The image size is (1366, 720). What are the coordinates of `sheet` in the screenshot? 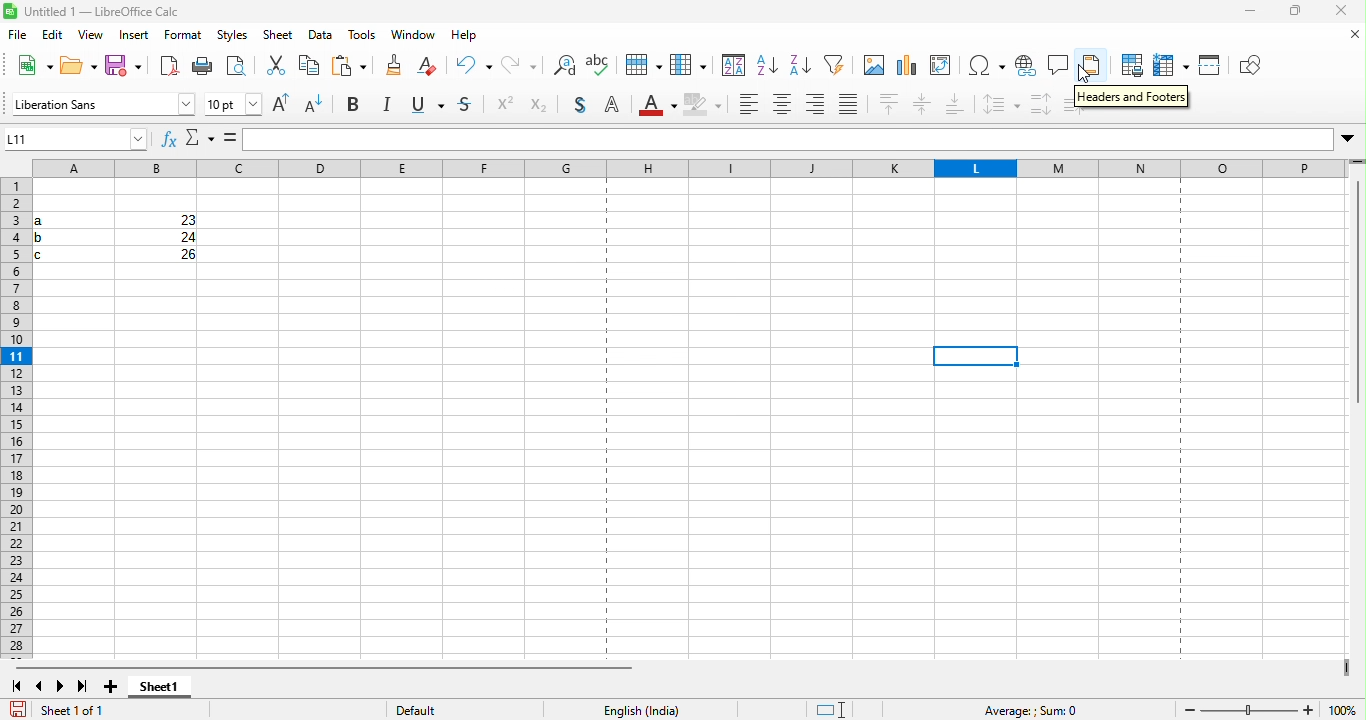 It's located at (277, 39).